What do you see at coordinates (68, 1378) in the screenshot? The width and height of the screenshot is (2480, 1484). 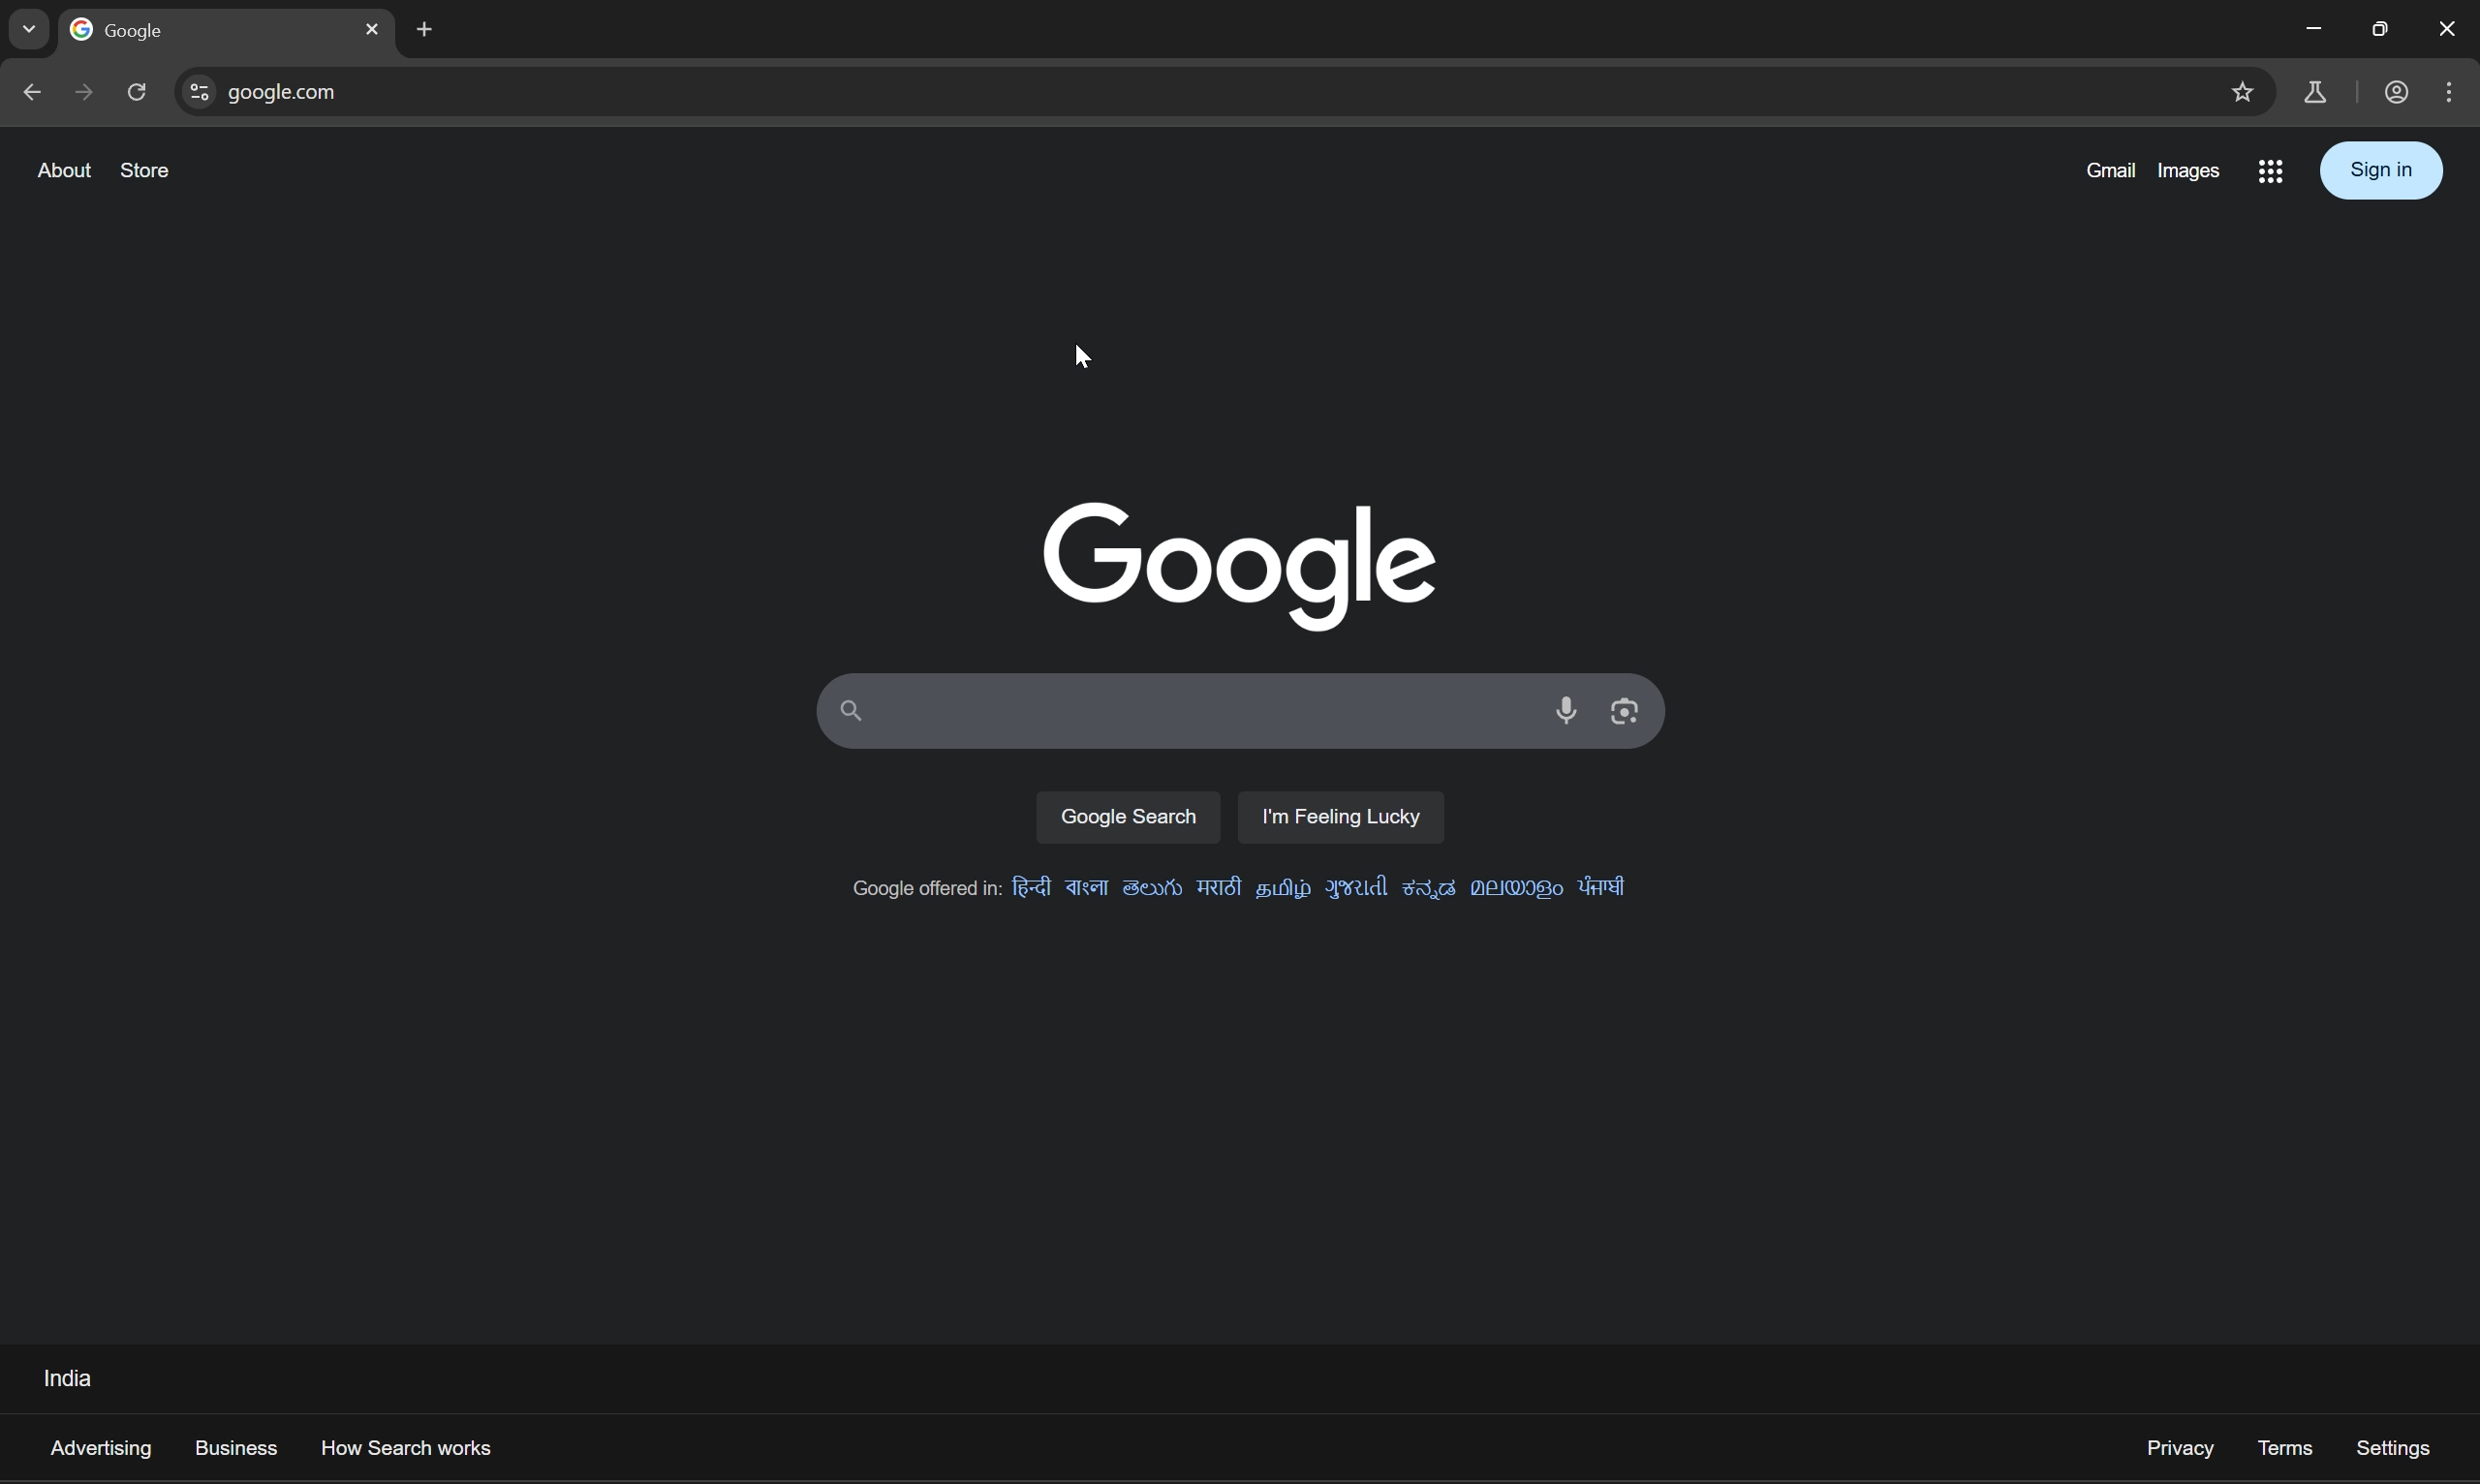 I see `india` at bounding box center [68, 1378].